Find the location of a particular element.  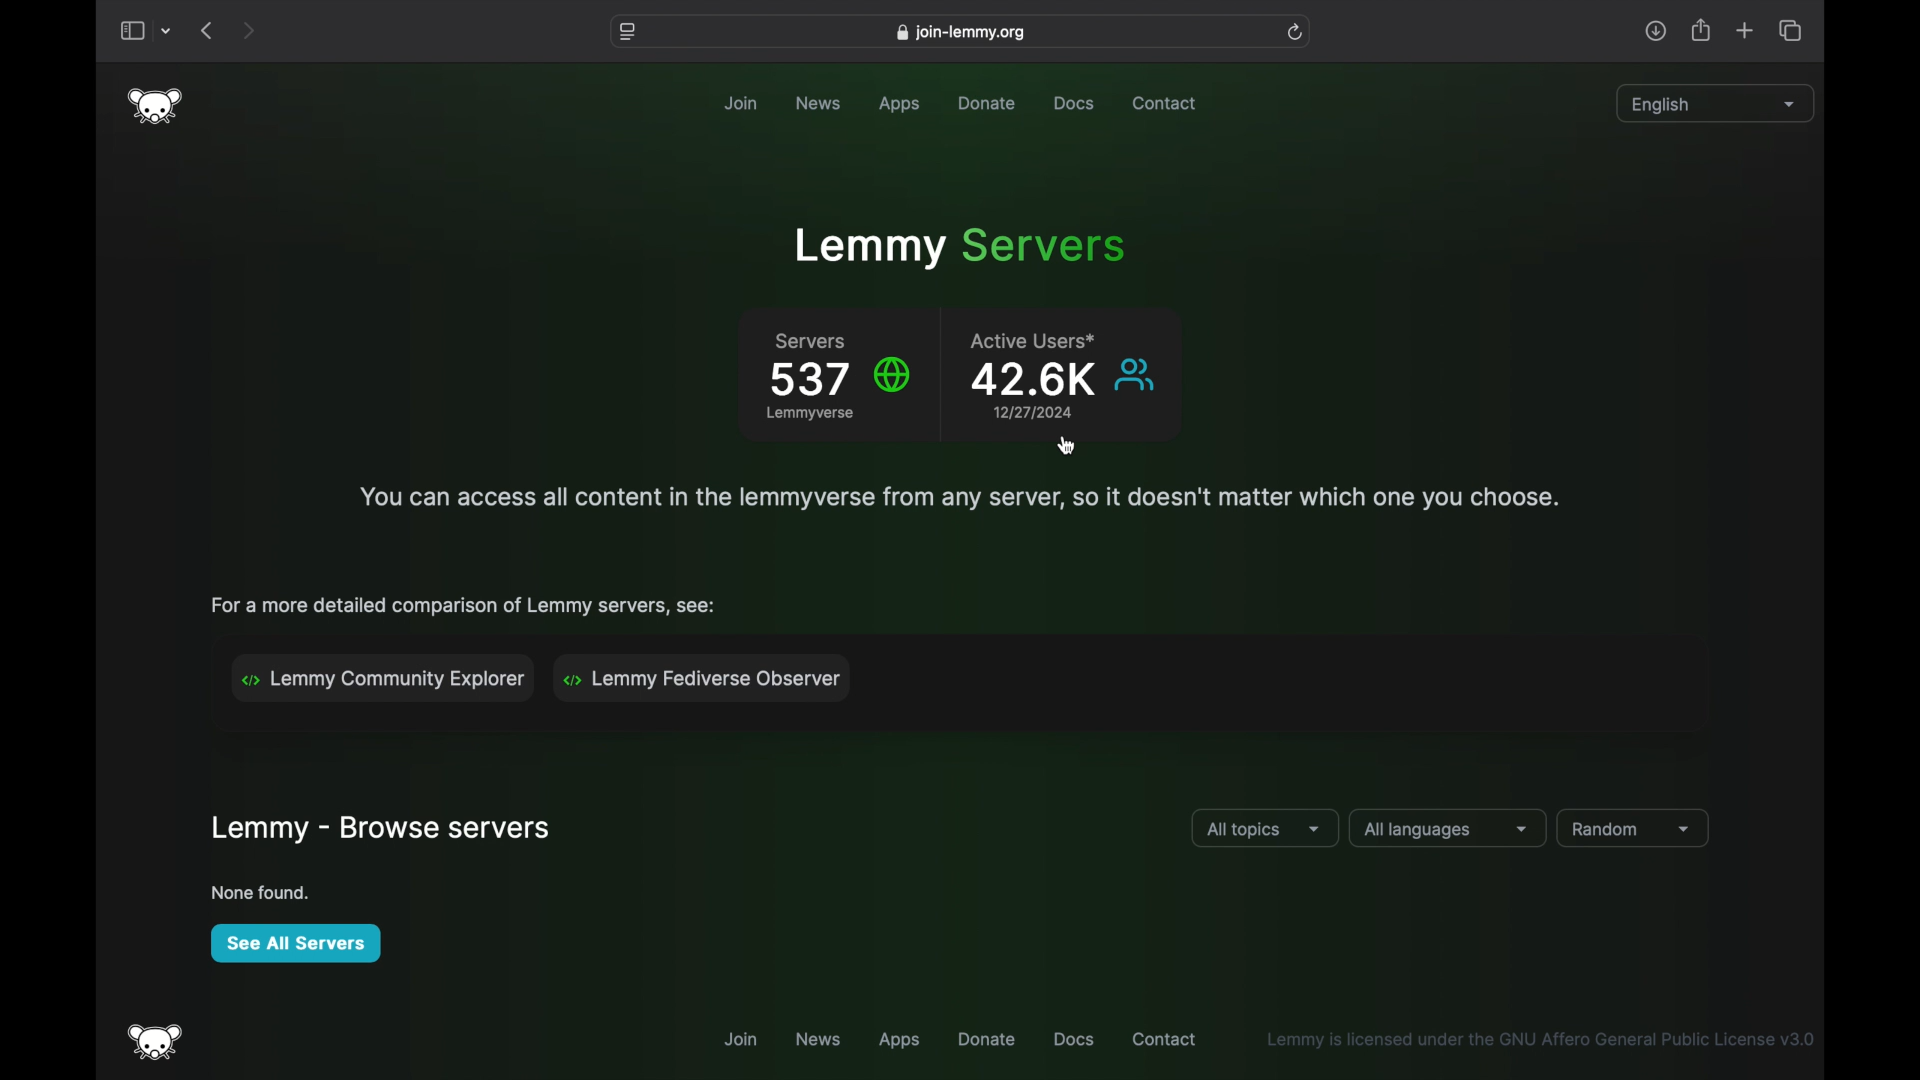

random  is located at coordinates (1633, 829).